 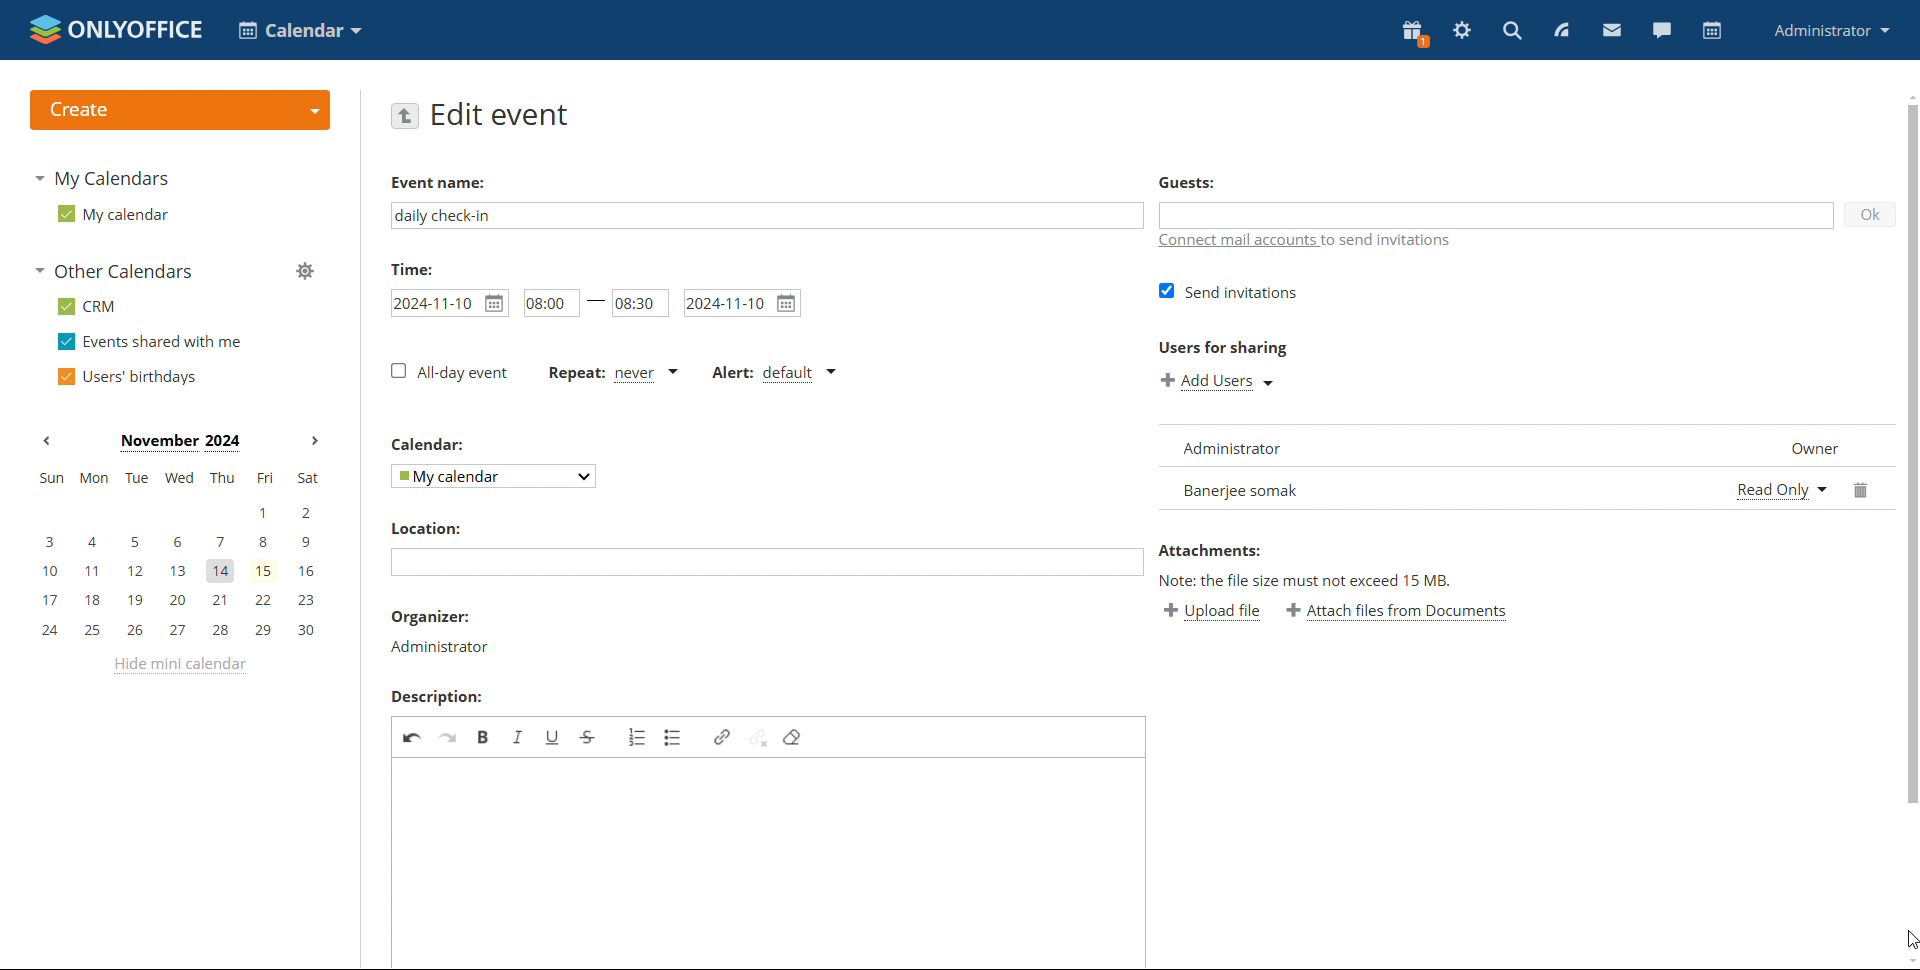 What do you see at coordinates (1908, 94) in the screenshot?
I see `scroll up` at bounding box center [1908, 94].